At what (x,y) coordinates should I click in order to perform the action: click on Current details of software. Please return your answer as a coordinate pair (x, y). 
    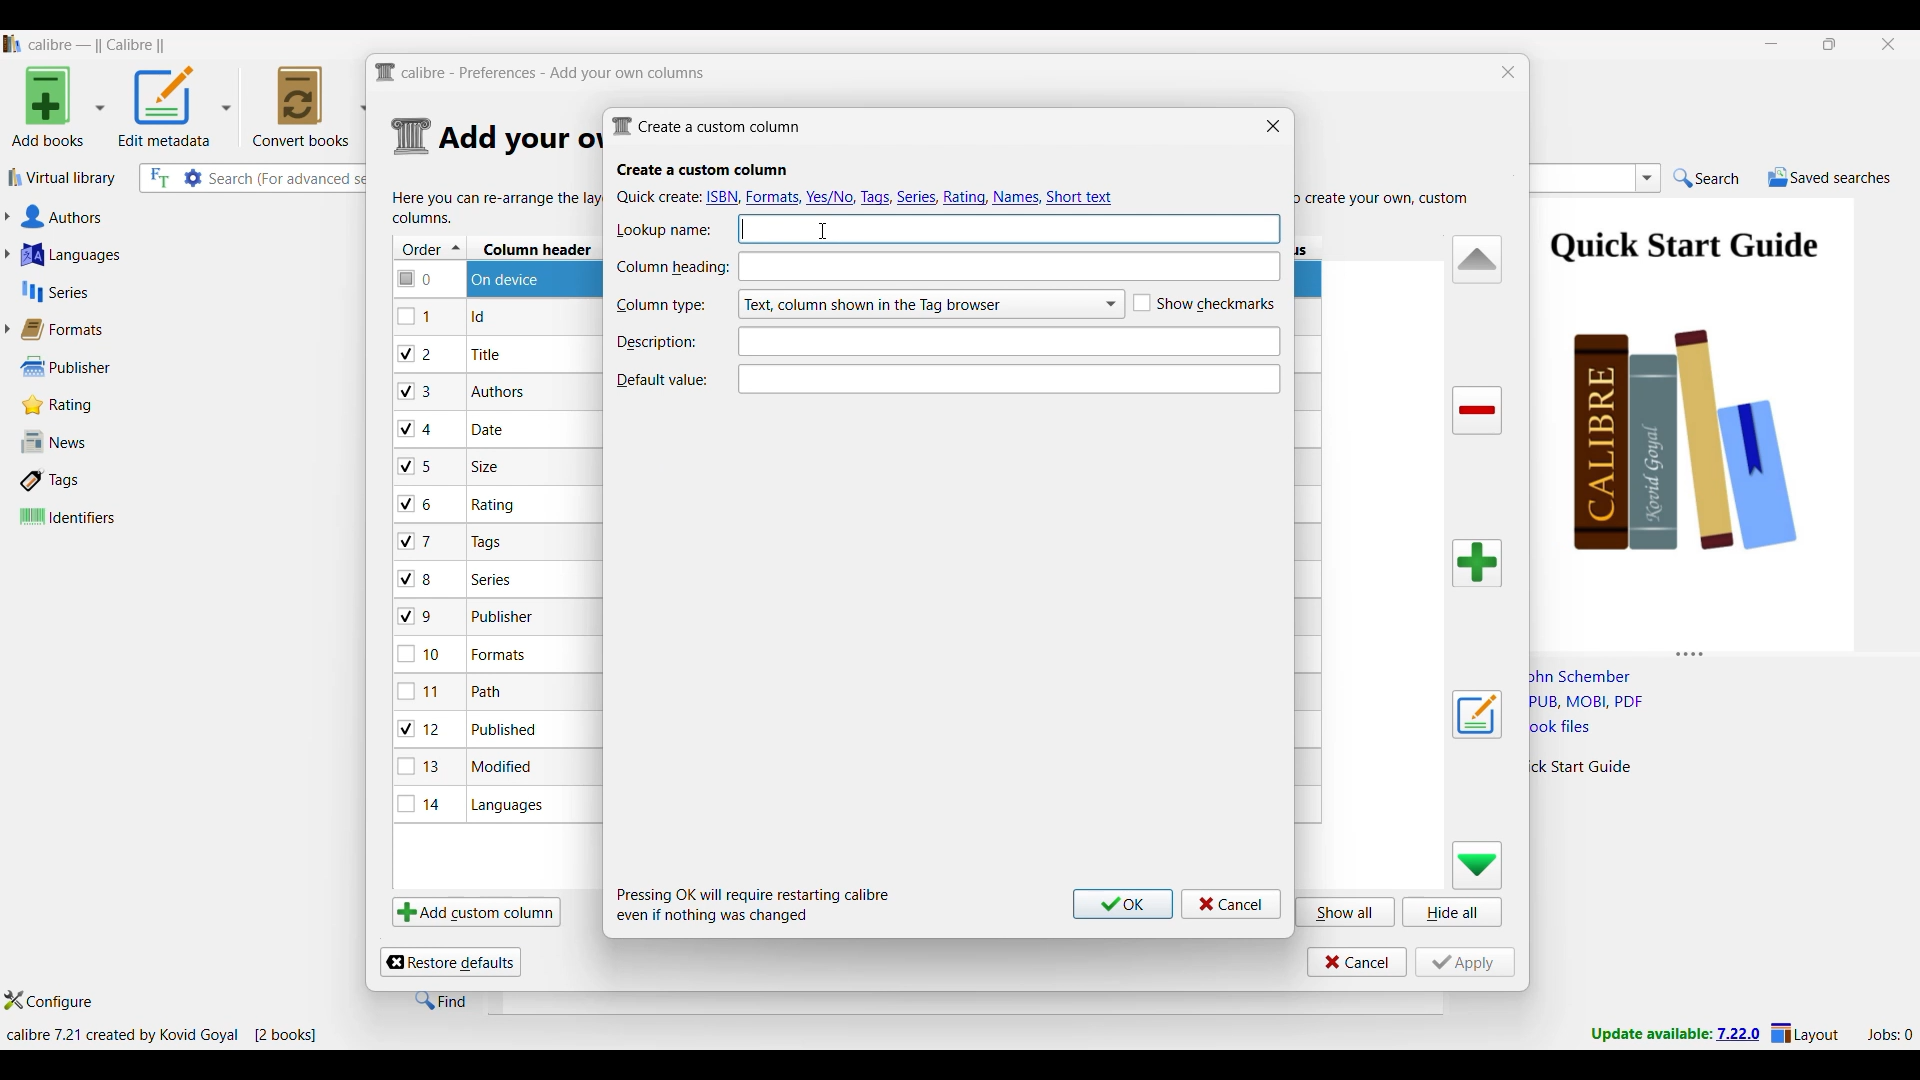
    Looking at the image, I should click on (161, 1035).